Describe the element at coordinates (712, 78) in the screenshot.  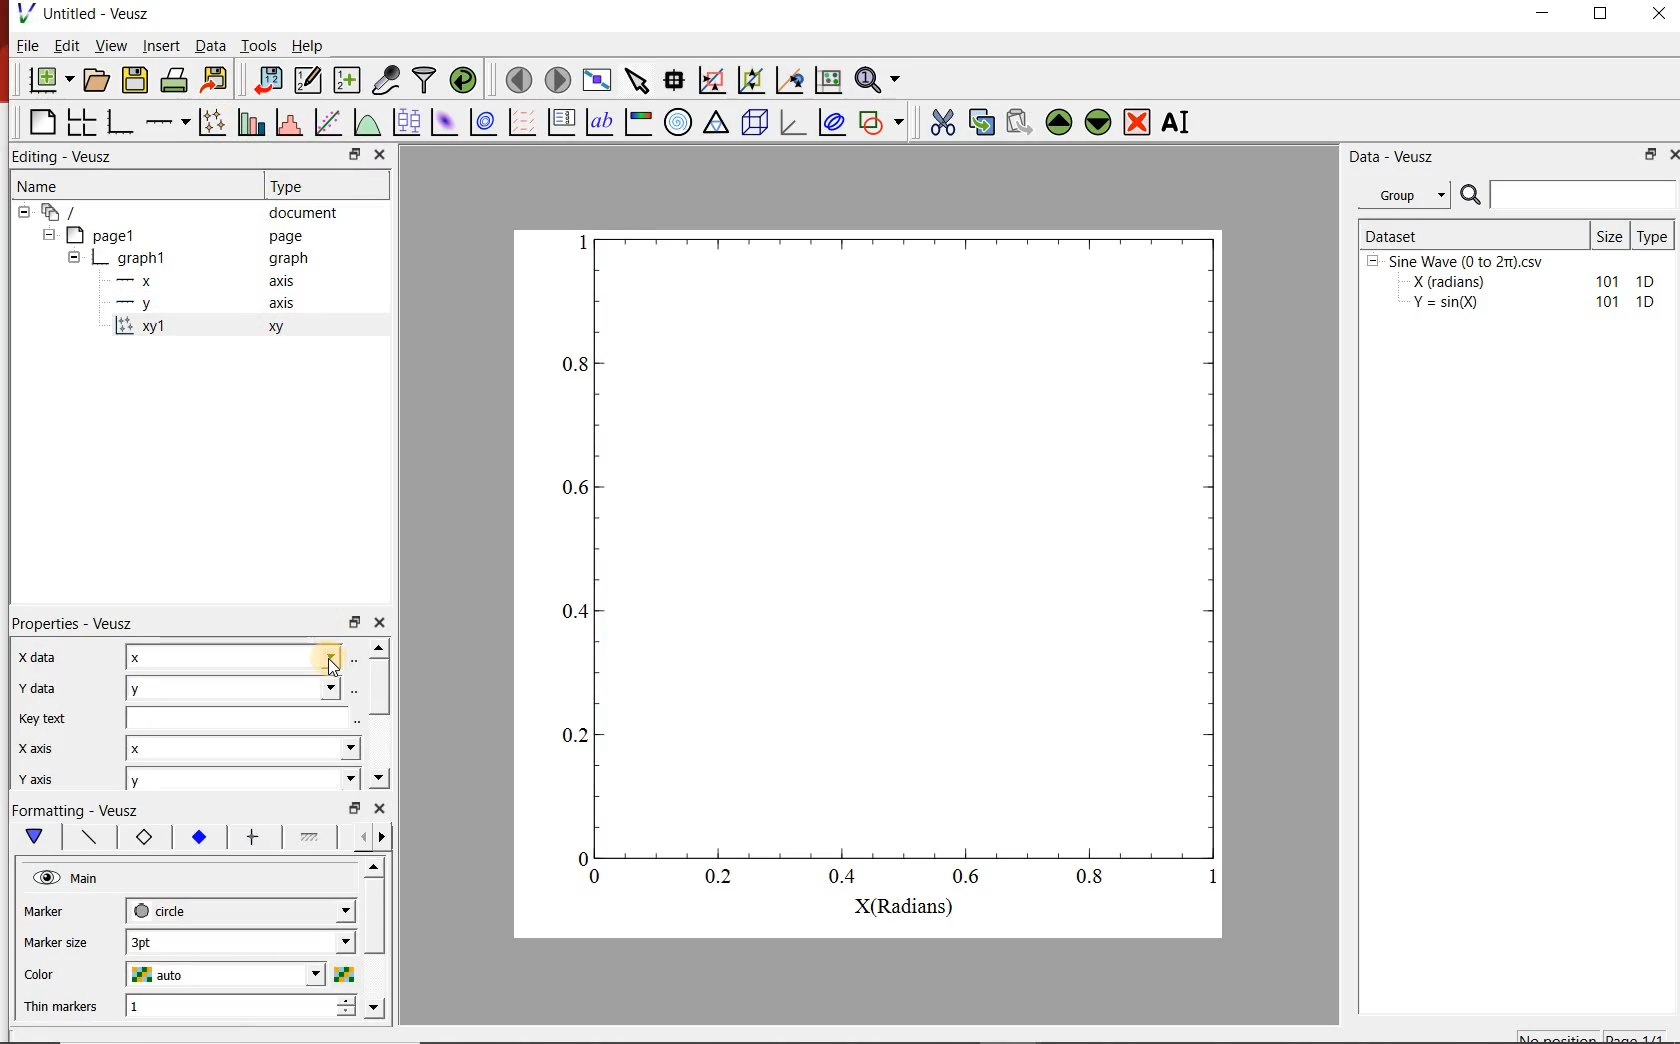
I see `click or draw rectangle` at that location.